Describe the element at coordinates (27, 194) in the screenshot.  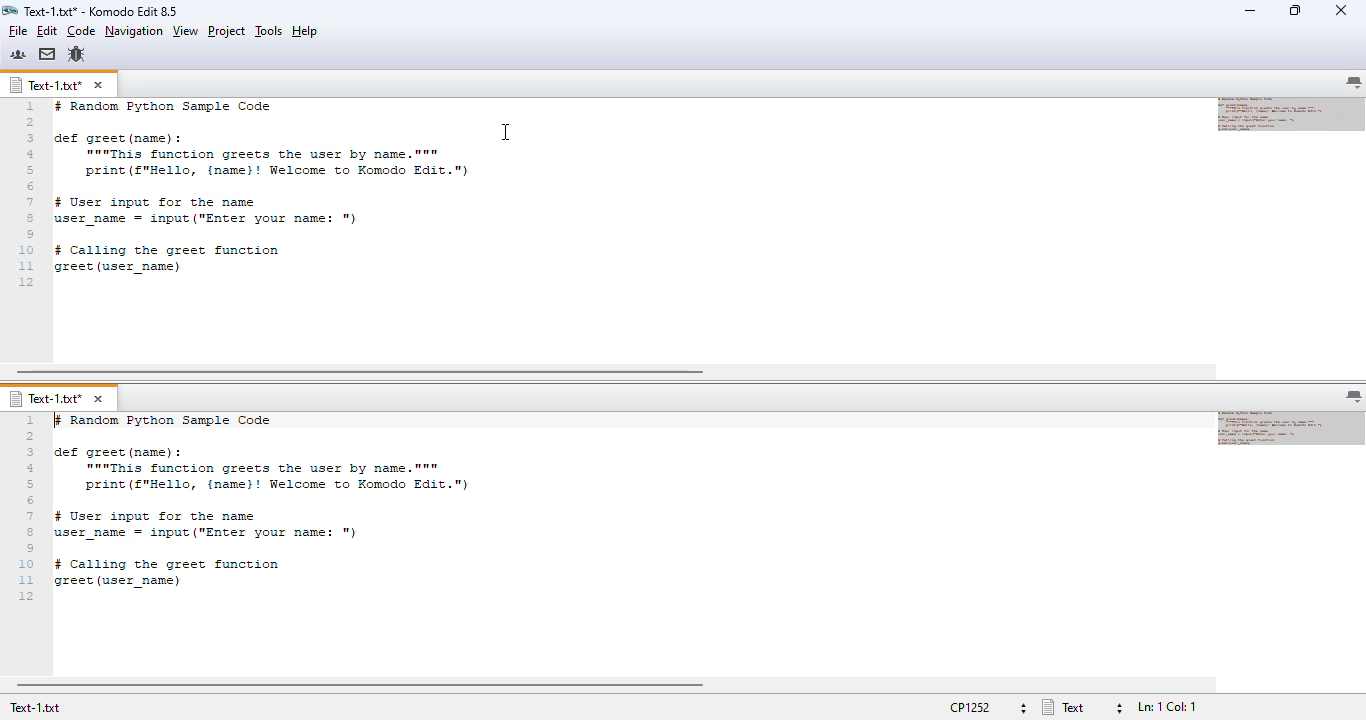
I see `line numbers` at that location.